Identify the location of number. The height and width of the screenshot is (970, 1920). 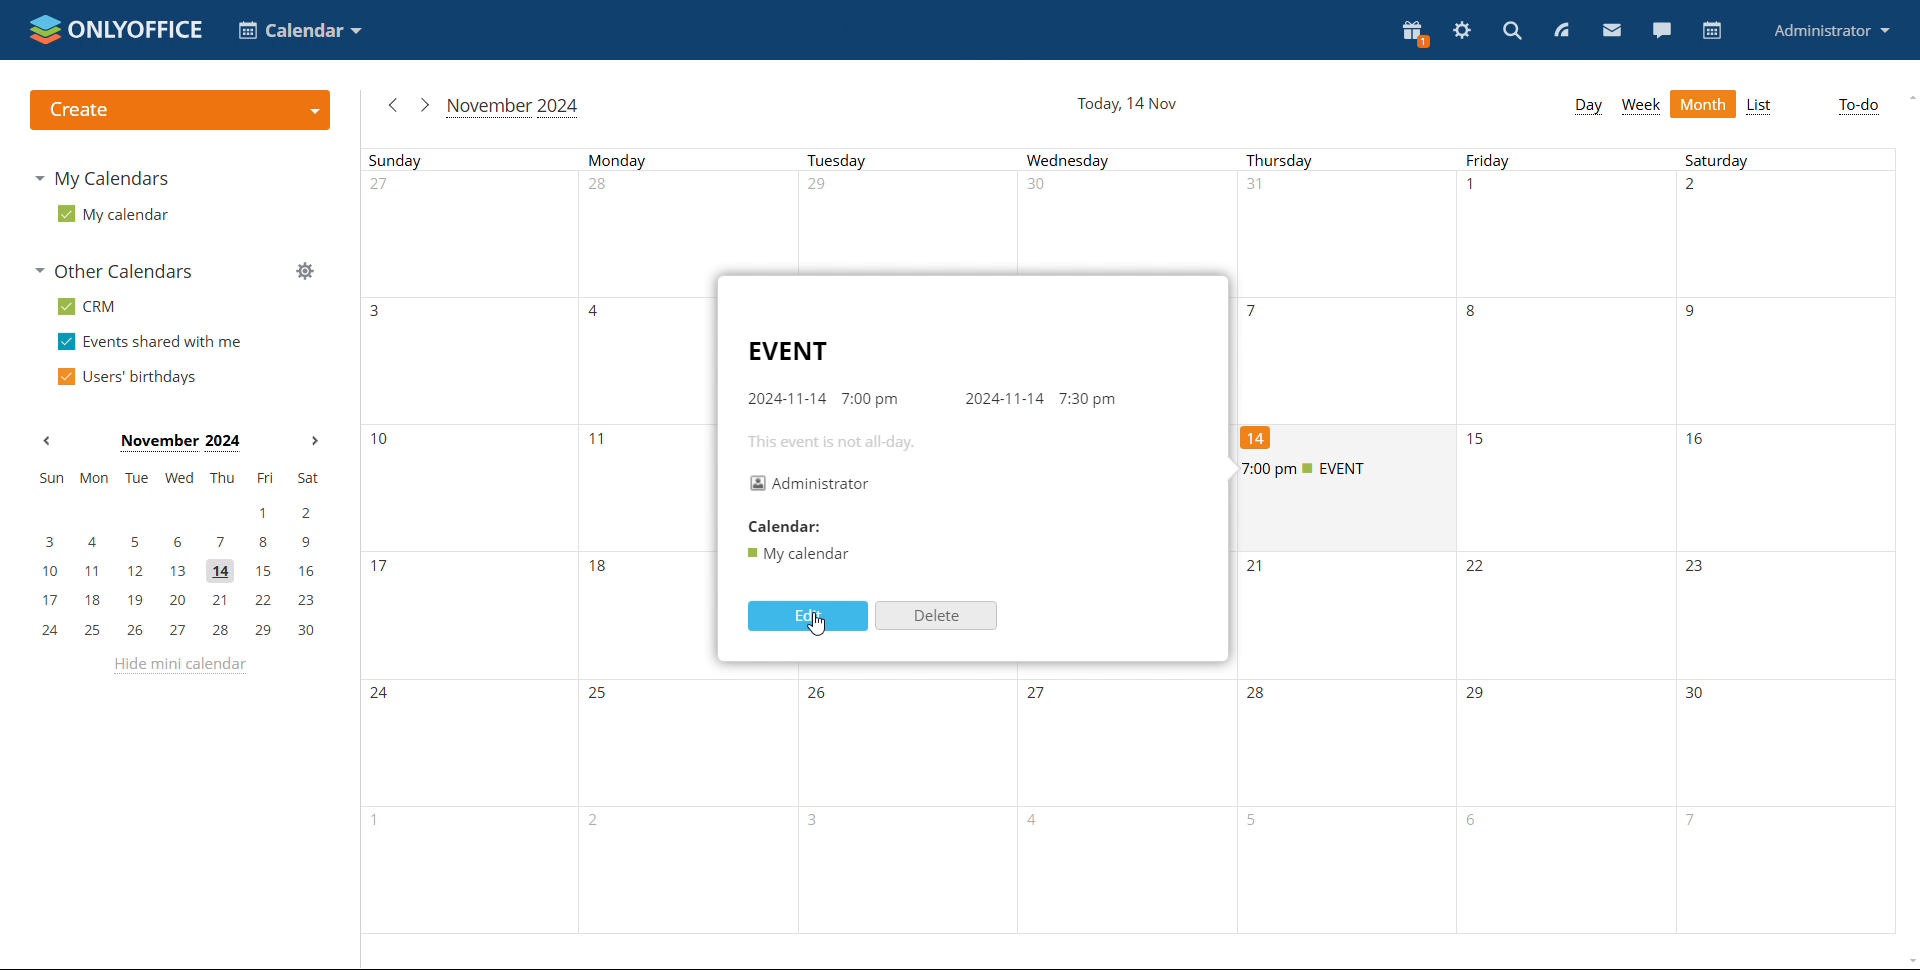
(1477, 188).